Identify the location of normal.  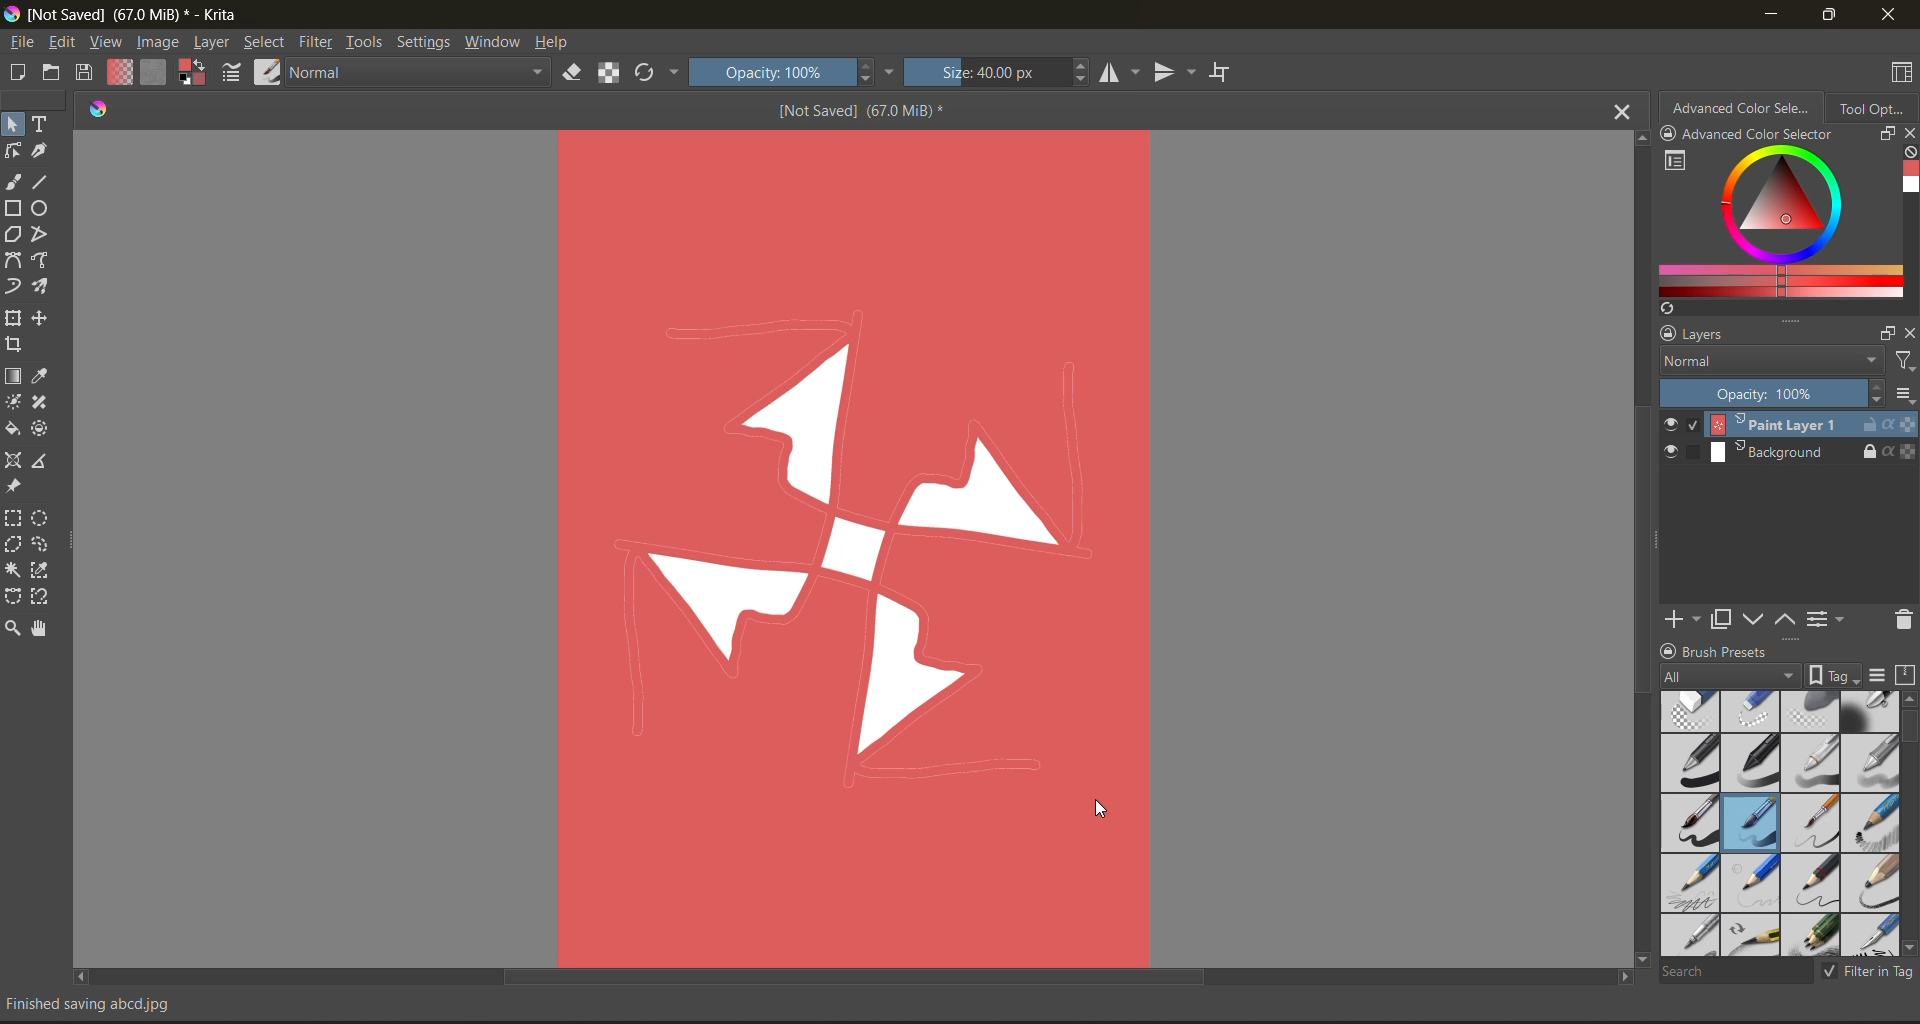
(1773, 367).